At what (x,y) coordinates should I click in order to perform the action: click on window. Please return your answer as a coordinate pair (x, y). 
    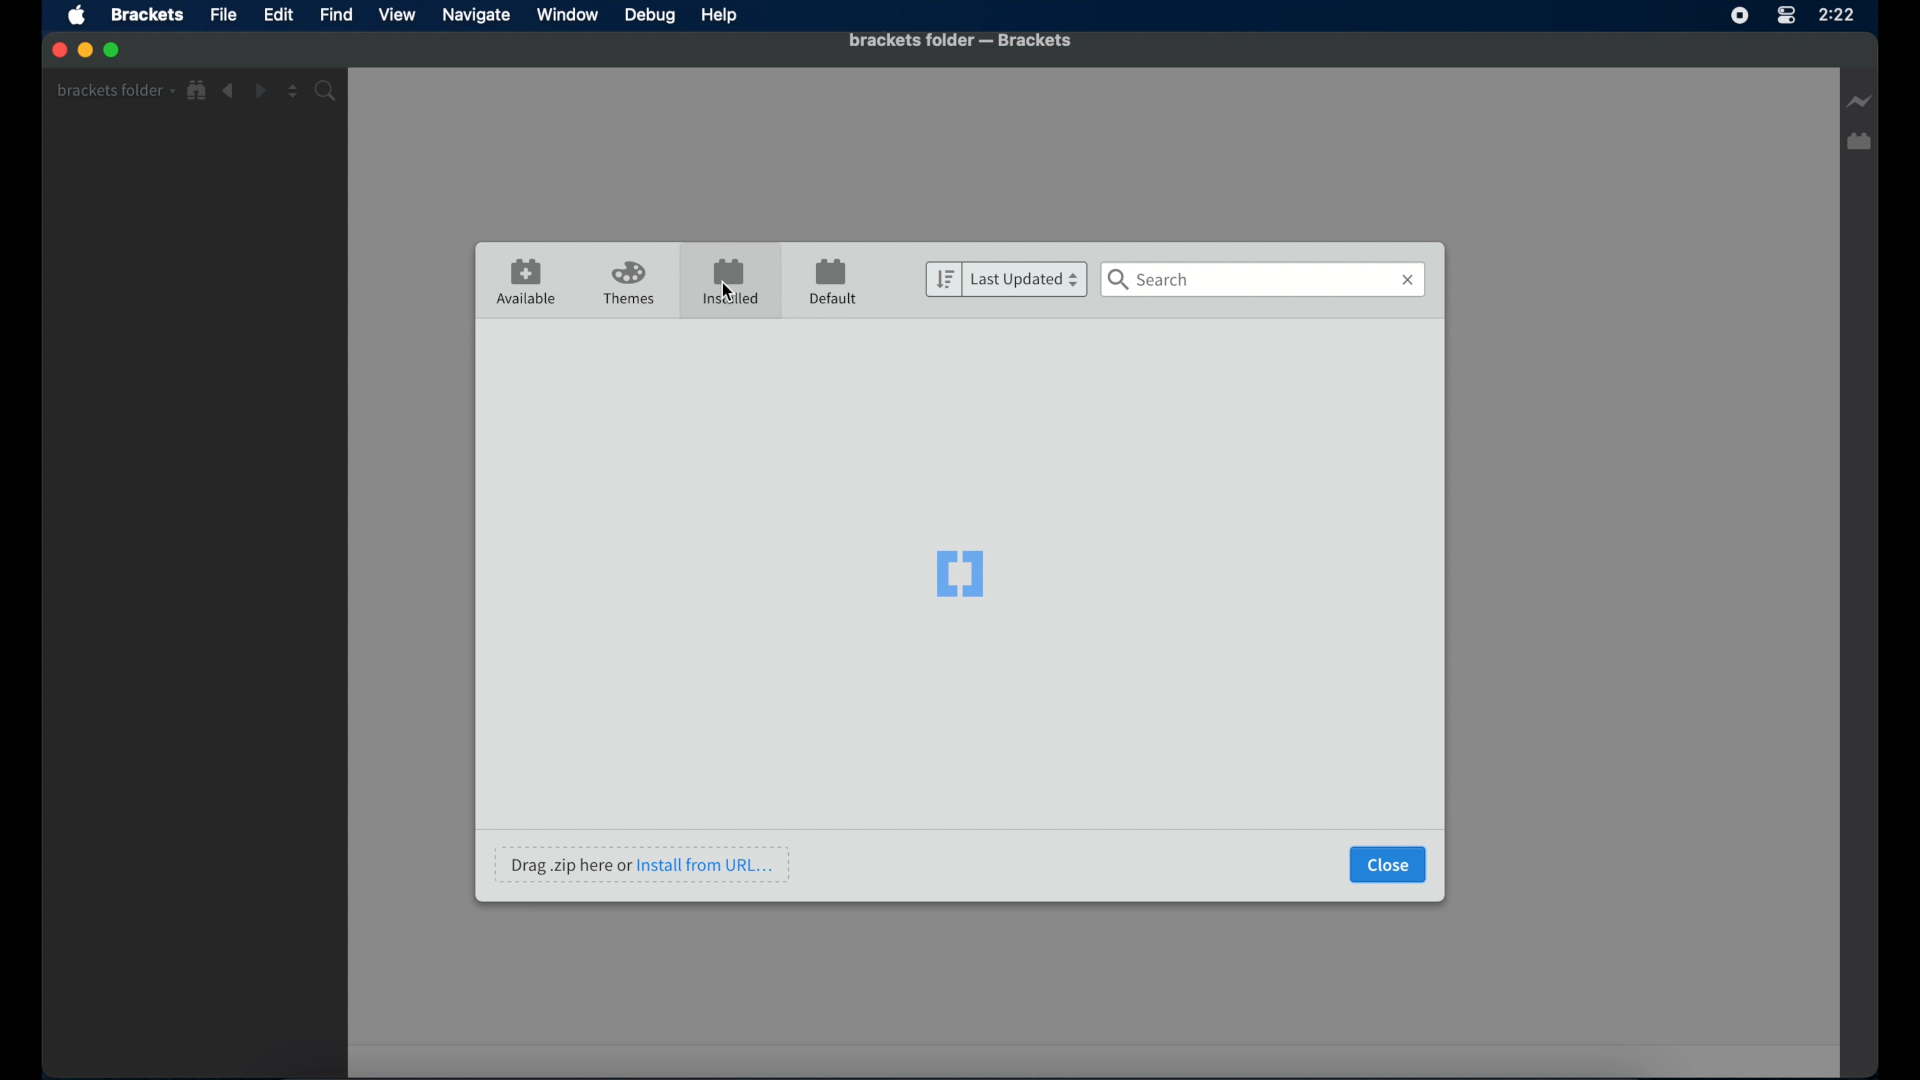
    Looking at the image, I should click on (567, 14).